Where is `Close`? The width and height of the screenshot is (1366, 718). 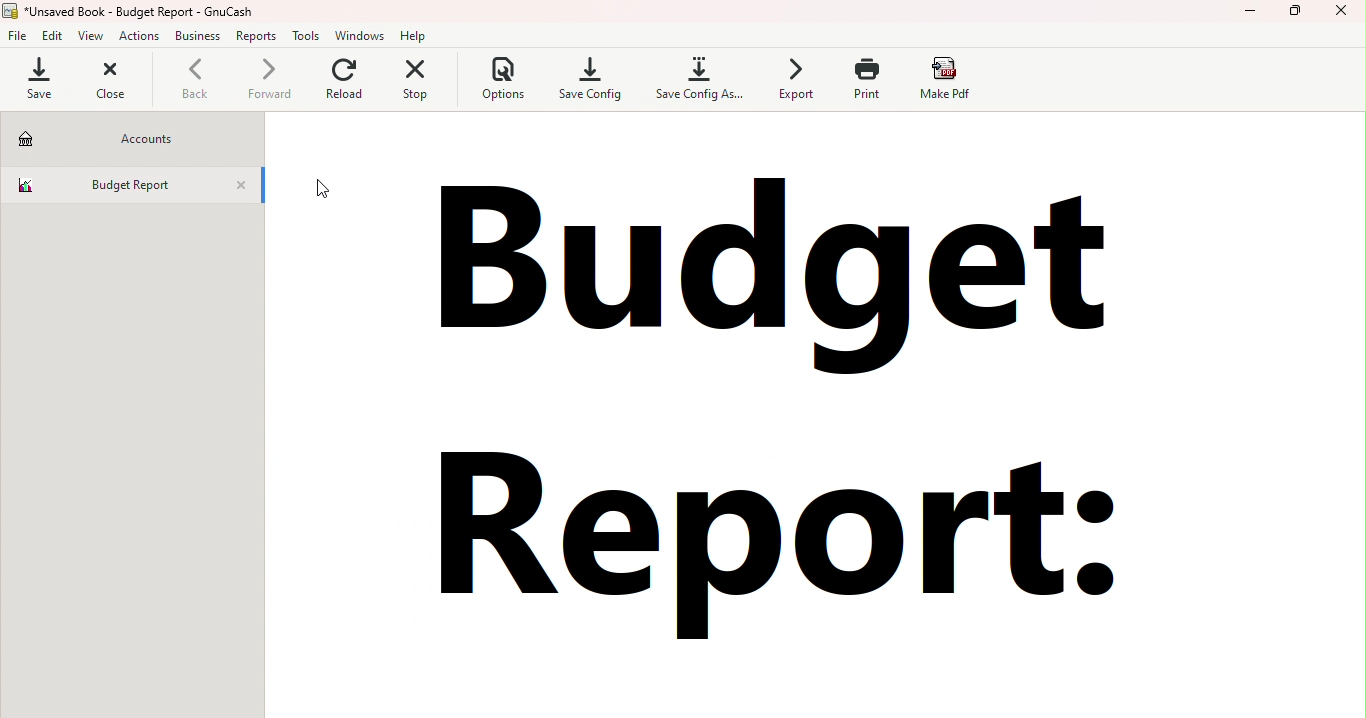 Close is located at coordinates (244, 187).